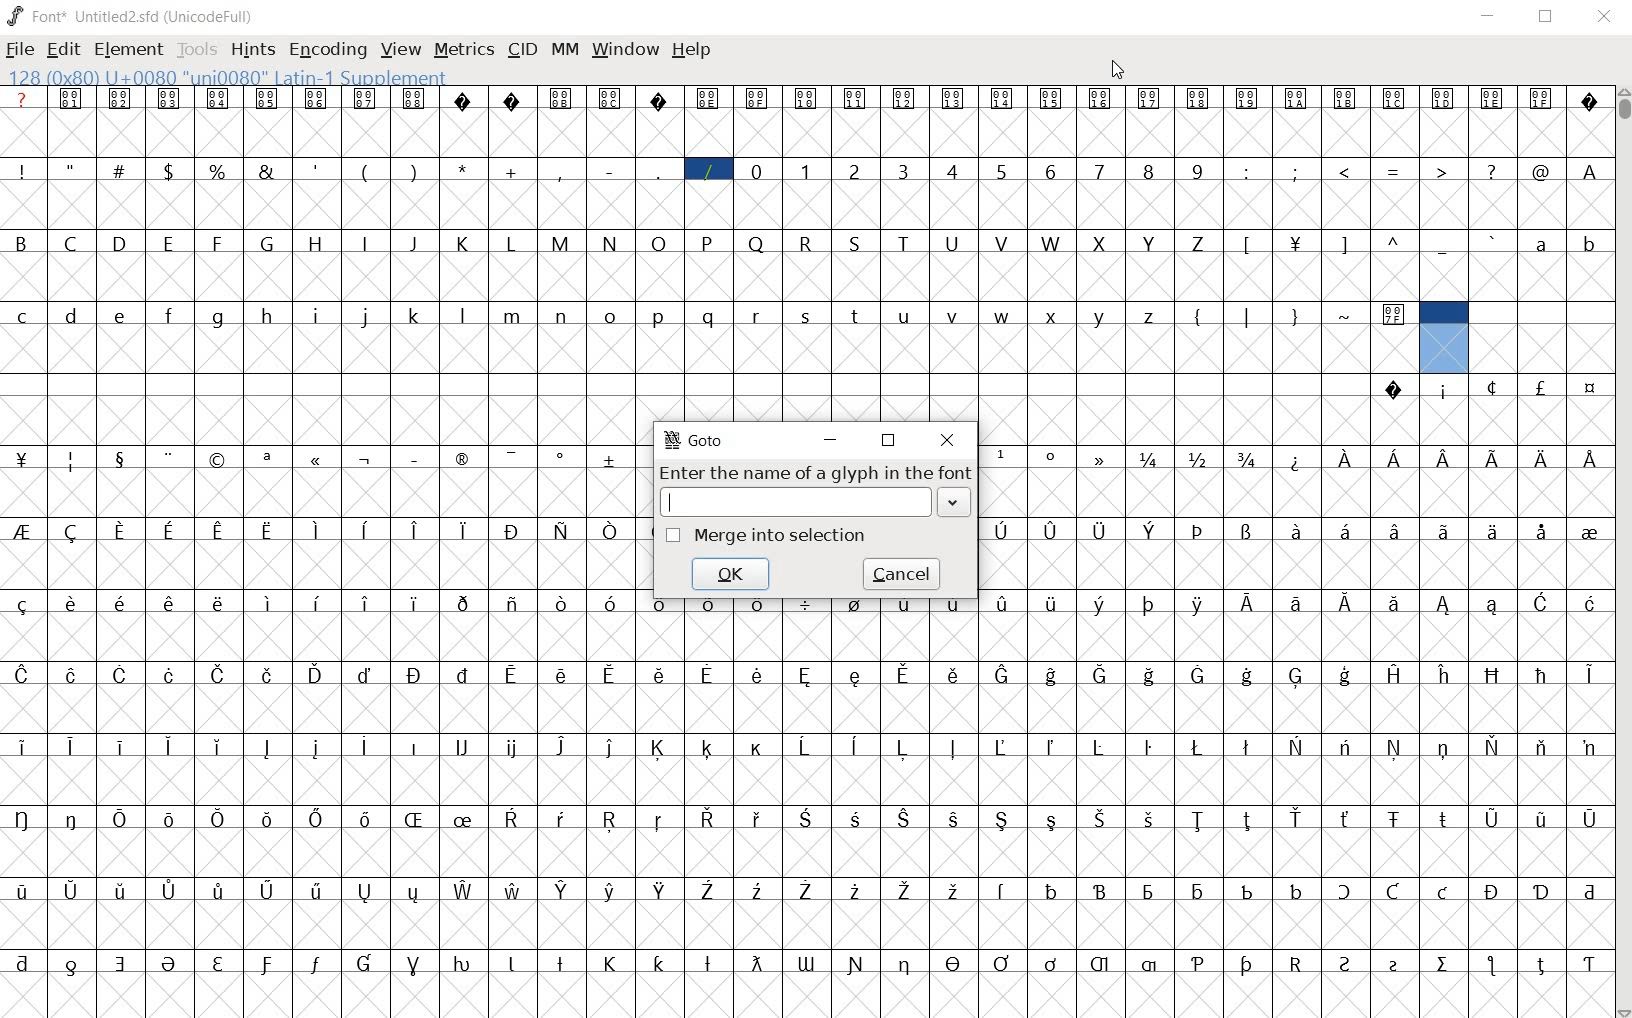  Describe the element at coordinates (73, 533) in the screenshot. I see `Symbol` at that location.